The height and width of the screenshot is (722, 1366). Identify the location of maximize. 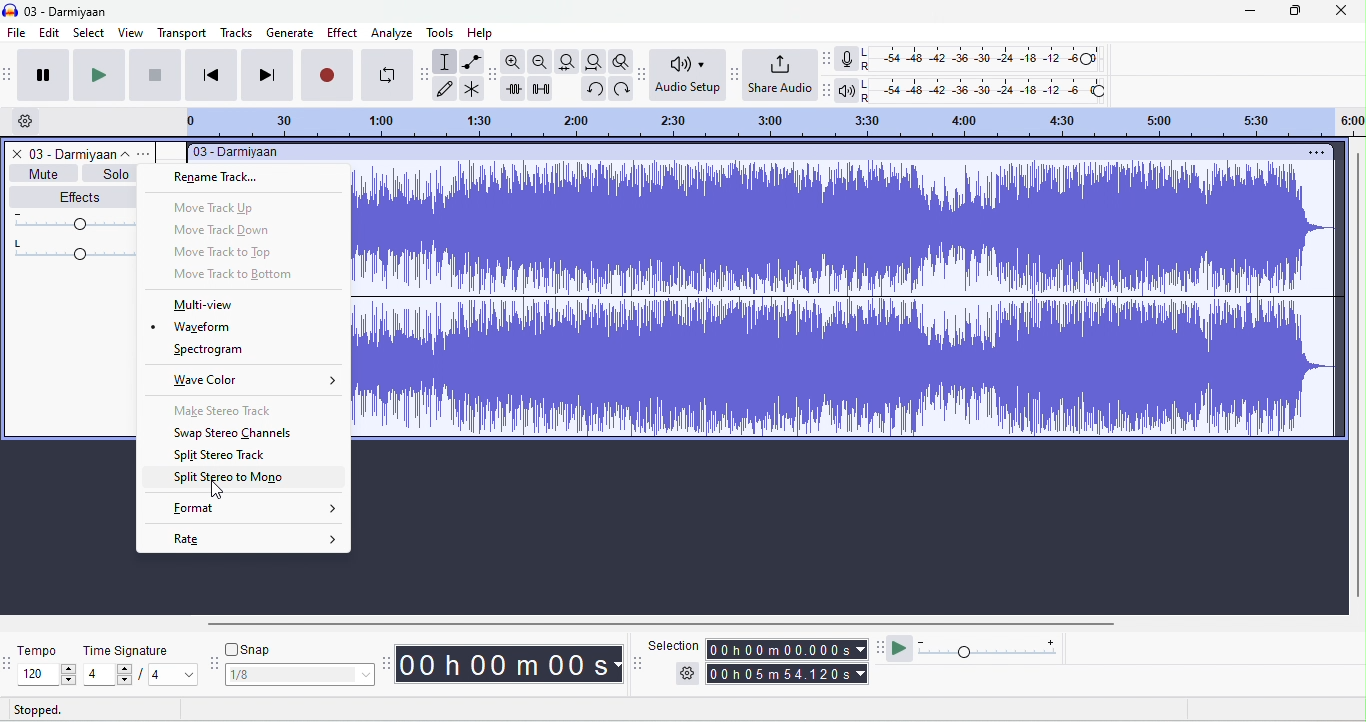
(1292, 11).